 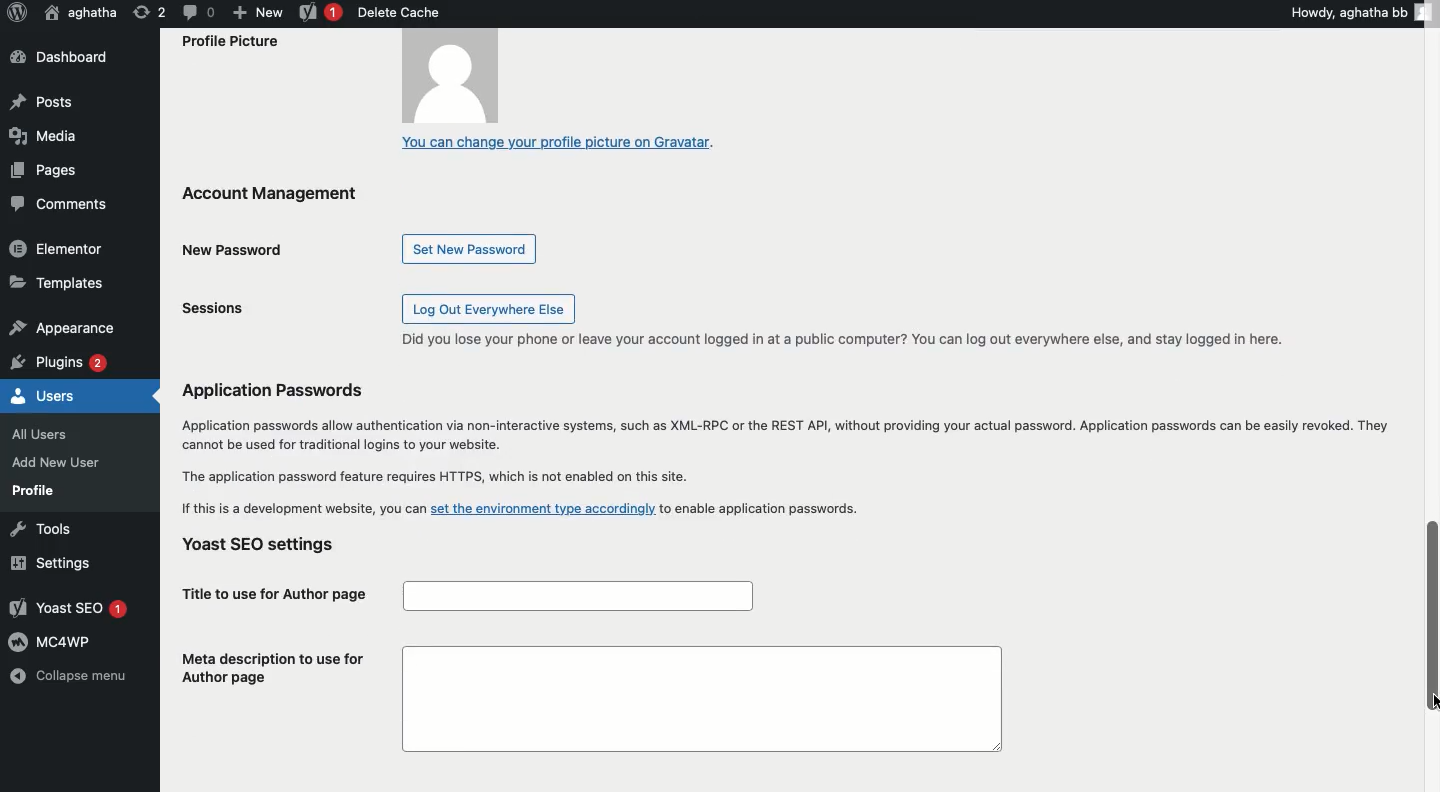 I want to click on MC4WP, so click(x=54, y=640).